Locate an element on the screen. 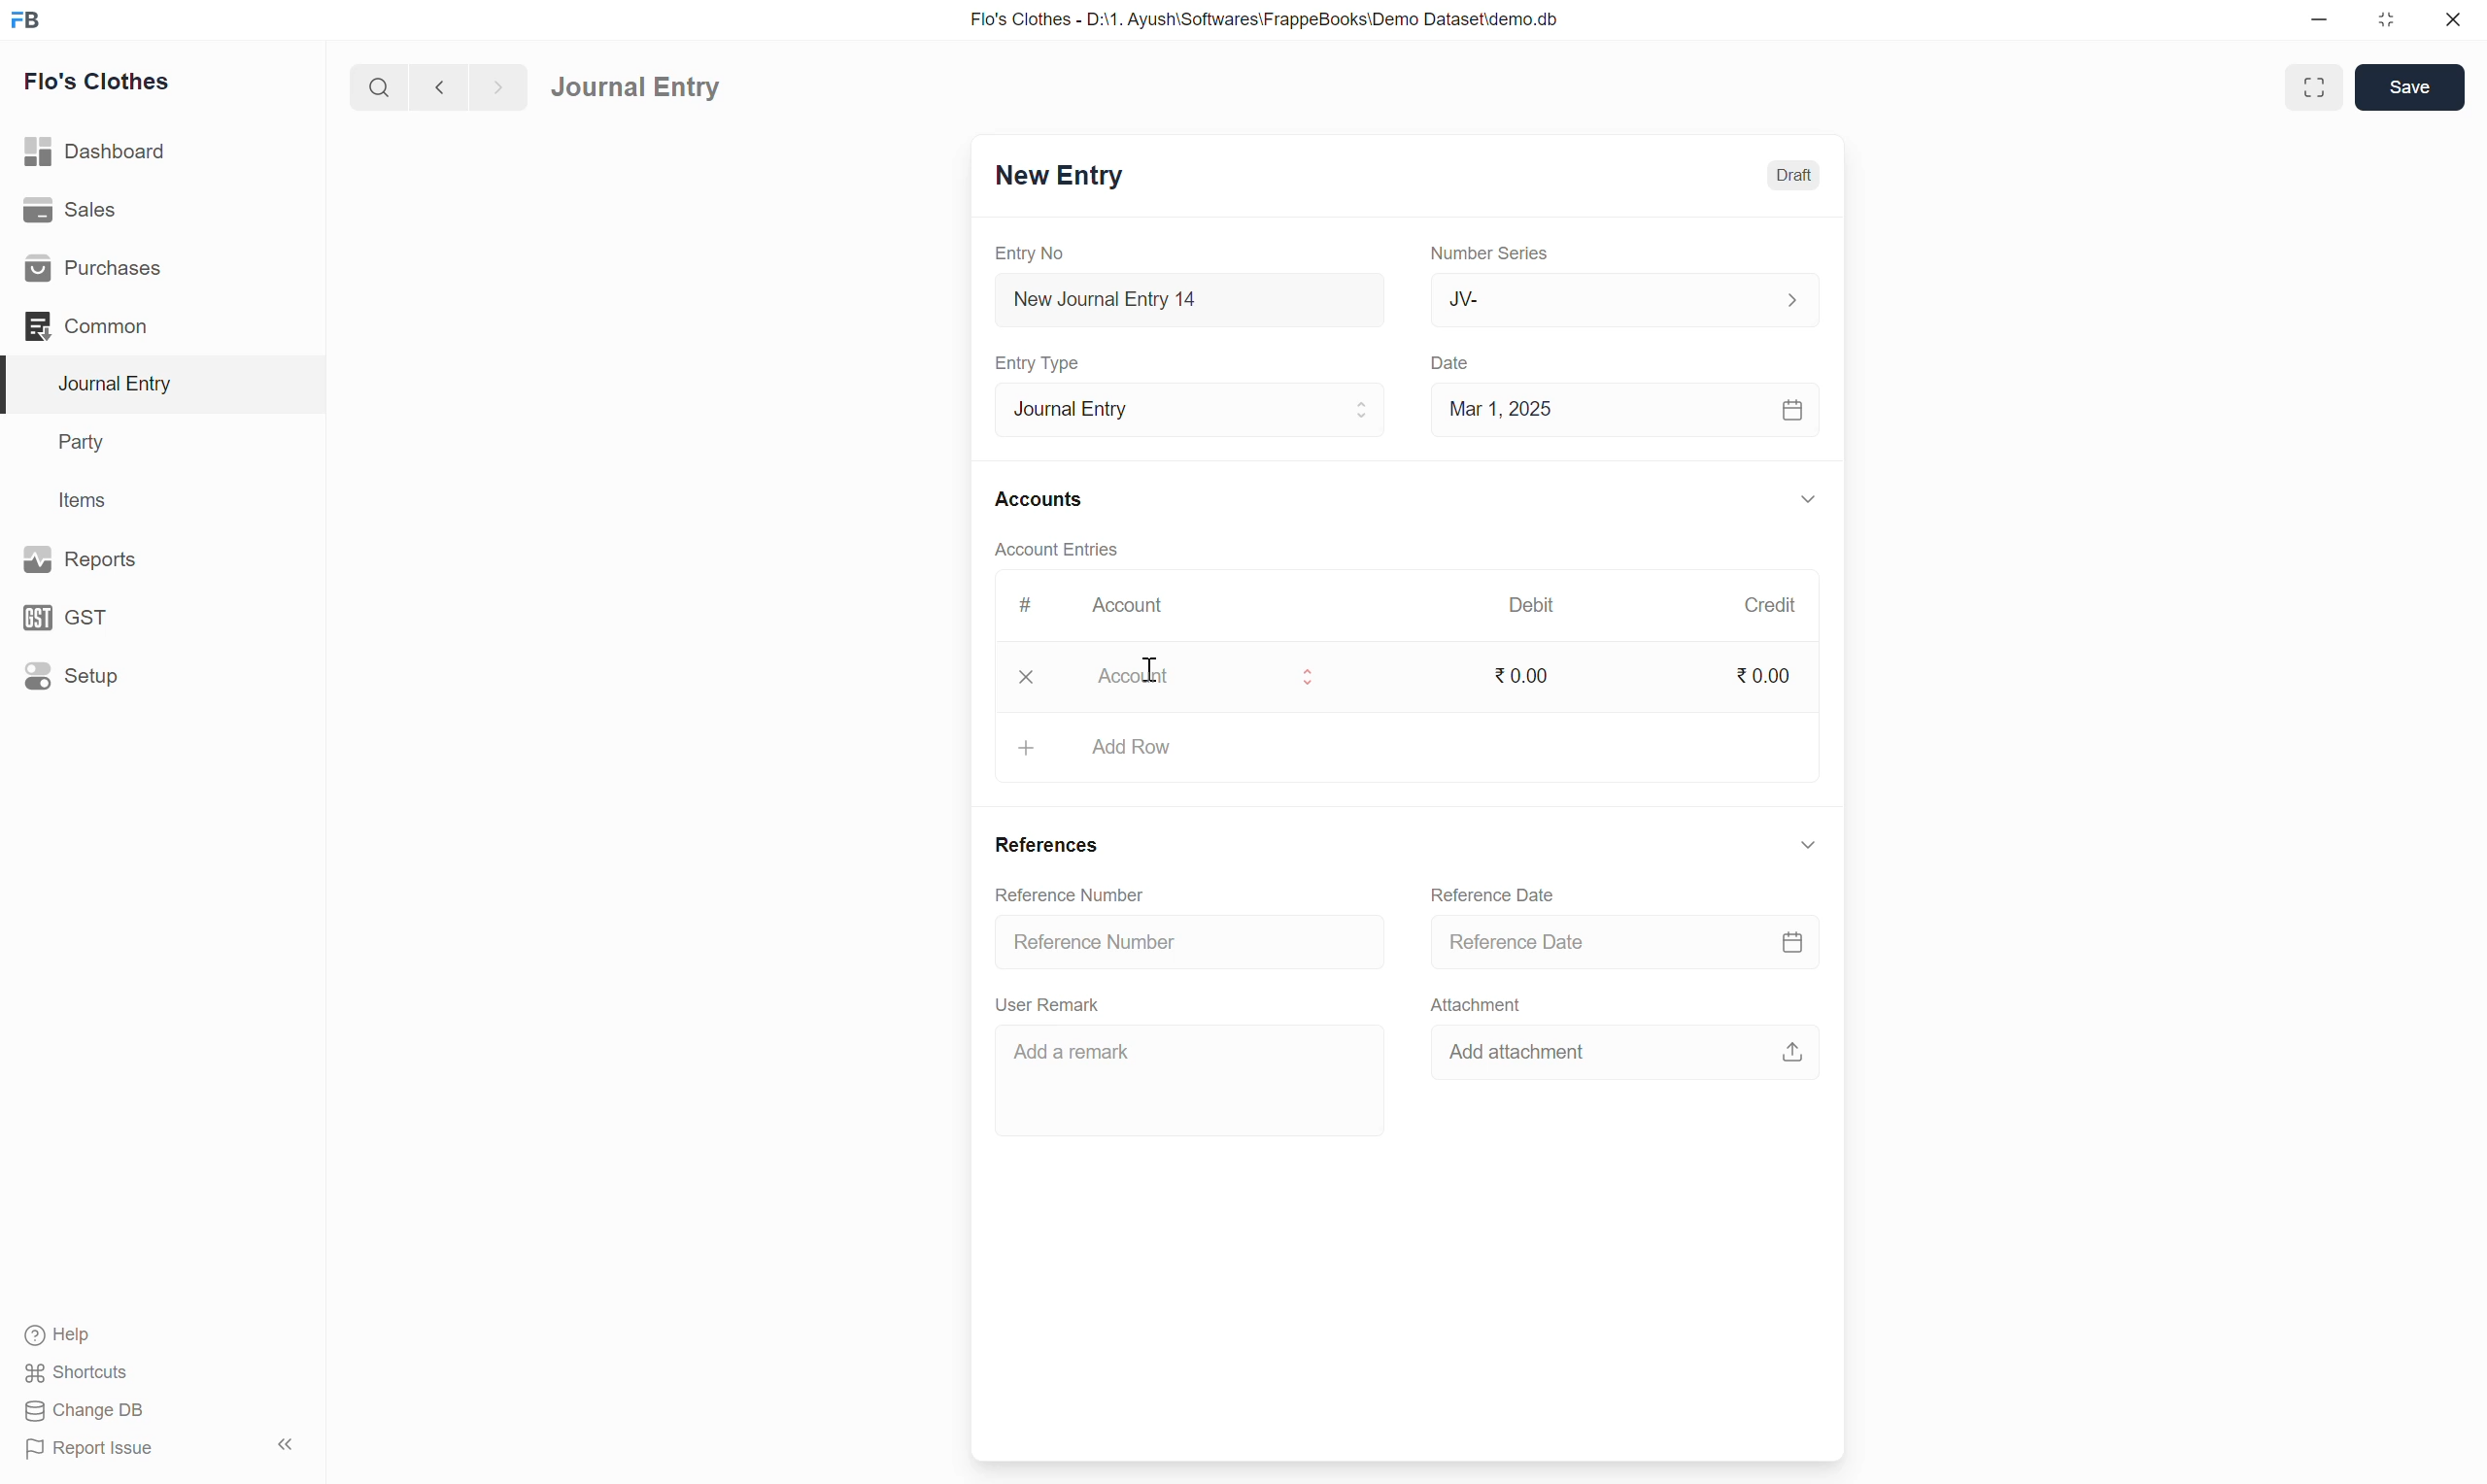 Image resolution: width=2487 pixels, height=1484 pixels. calendar is located at coordinates (1794, 412).